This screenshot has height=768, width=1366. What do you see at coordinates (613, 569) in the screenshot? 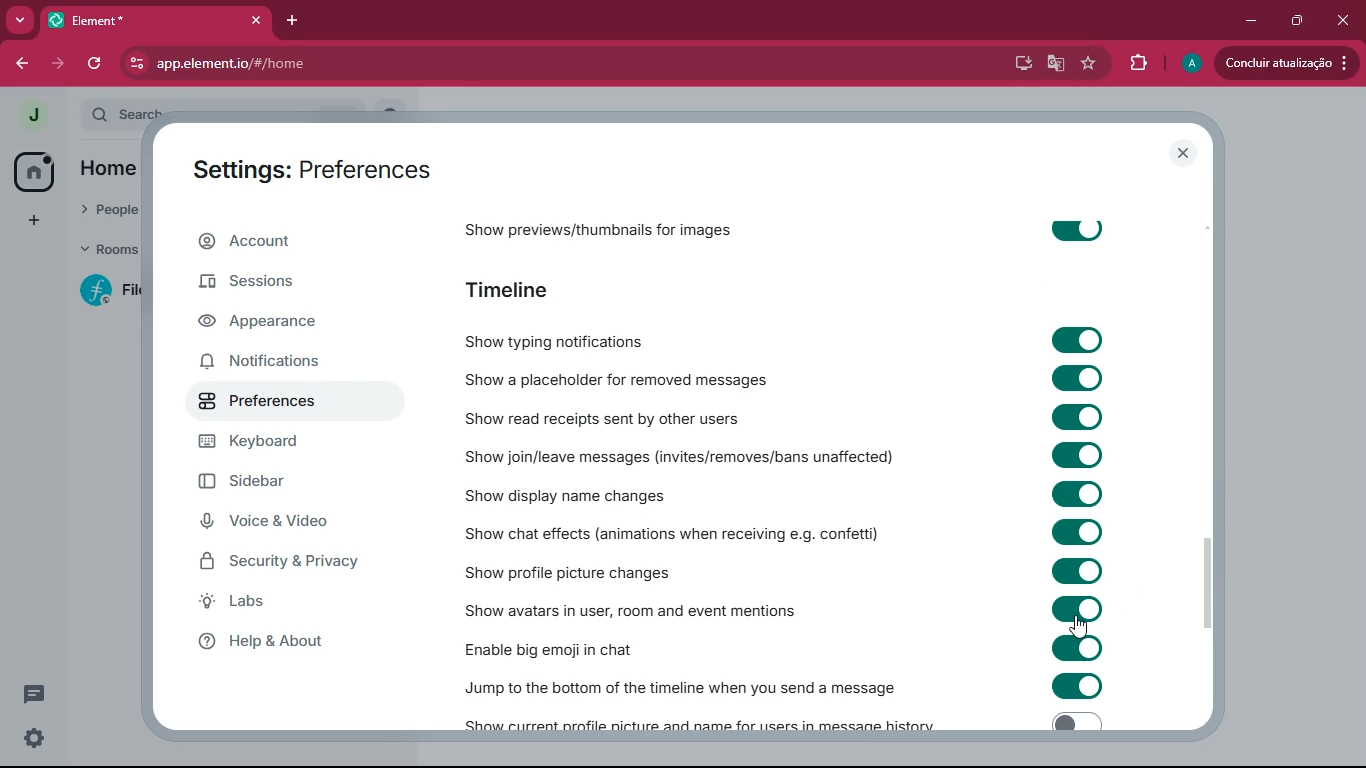
I see `show profile picture changes` at bounding box center [613, 569].